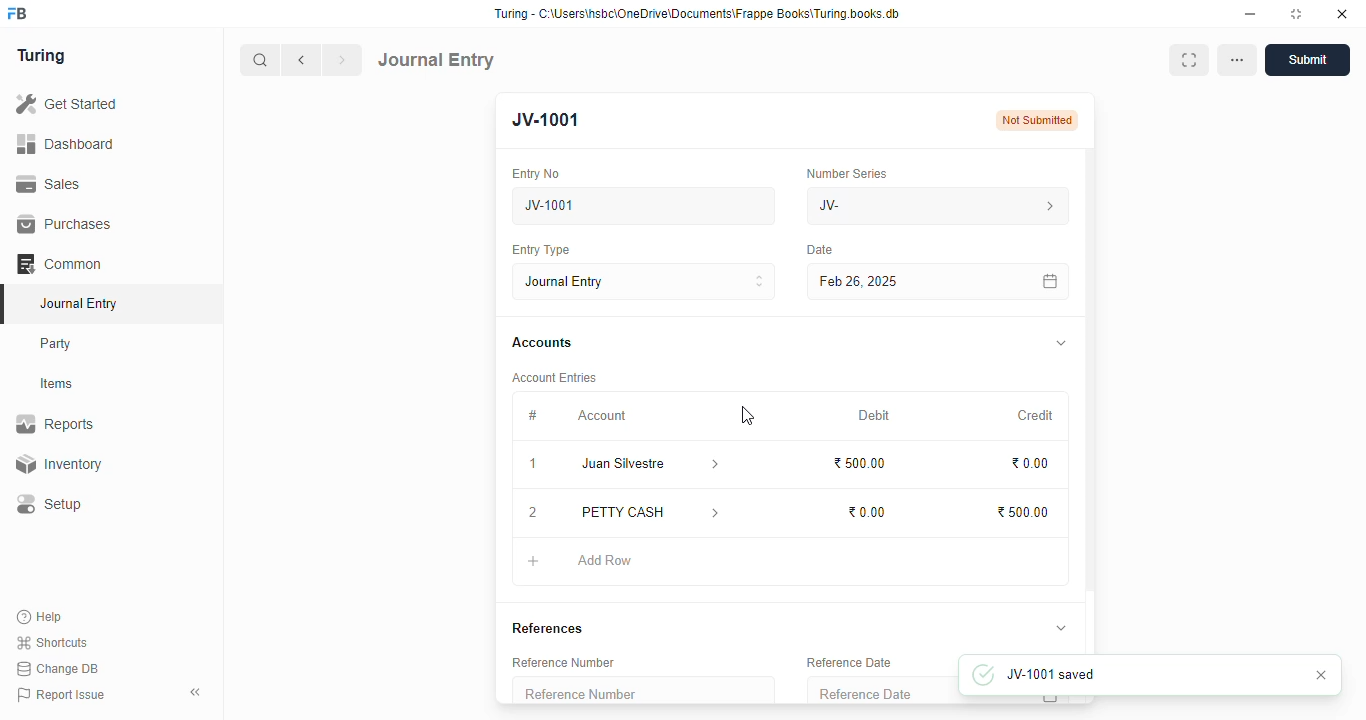 This screenshot has width=1366, height=720. Describe the element at coordinates (716, 465) in the screenshot. I see `account information` at that location.